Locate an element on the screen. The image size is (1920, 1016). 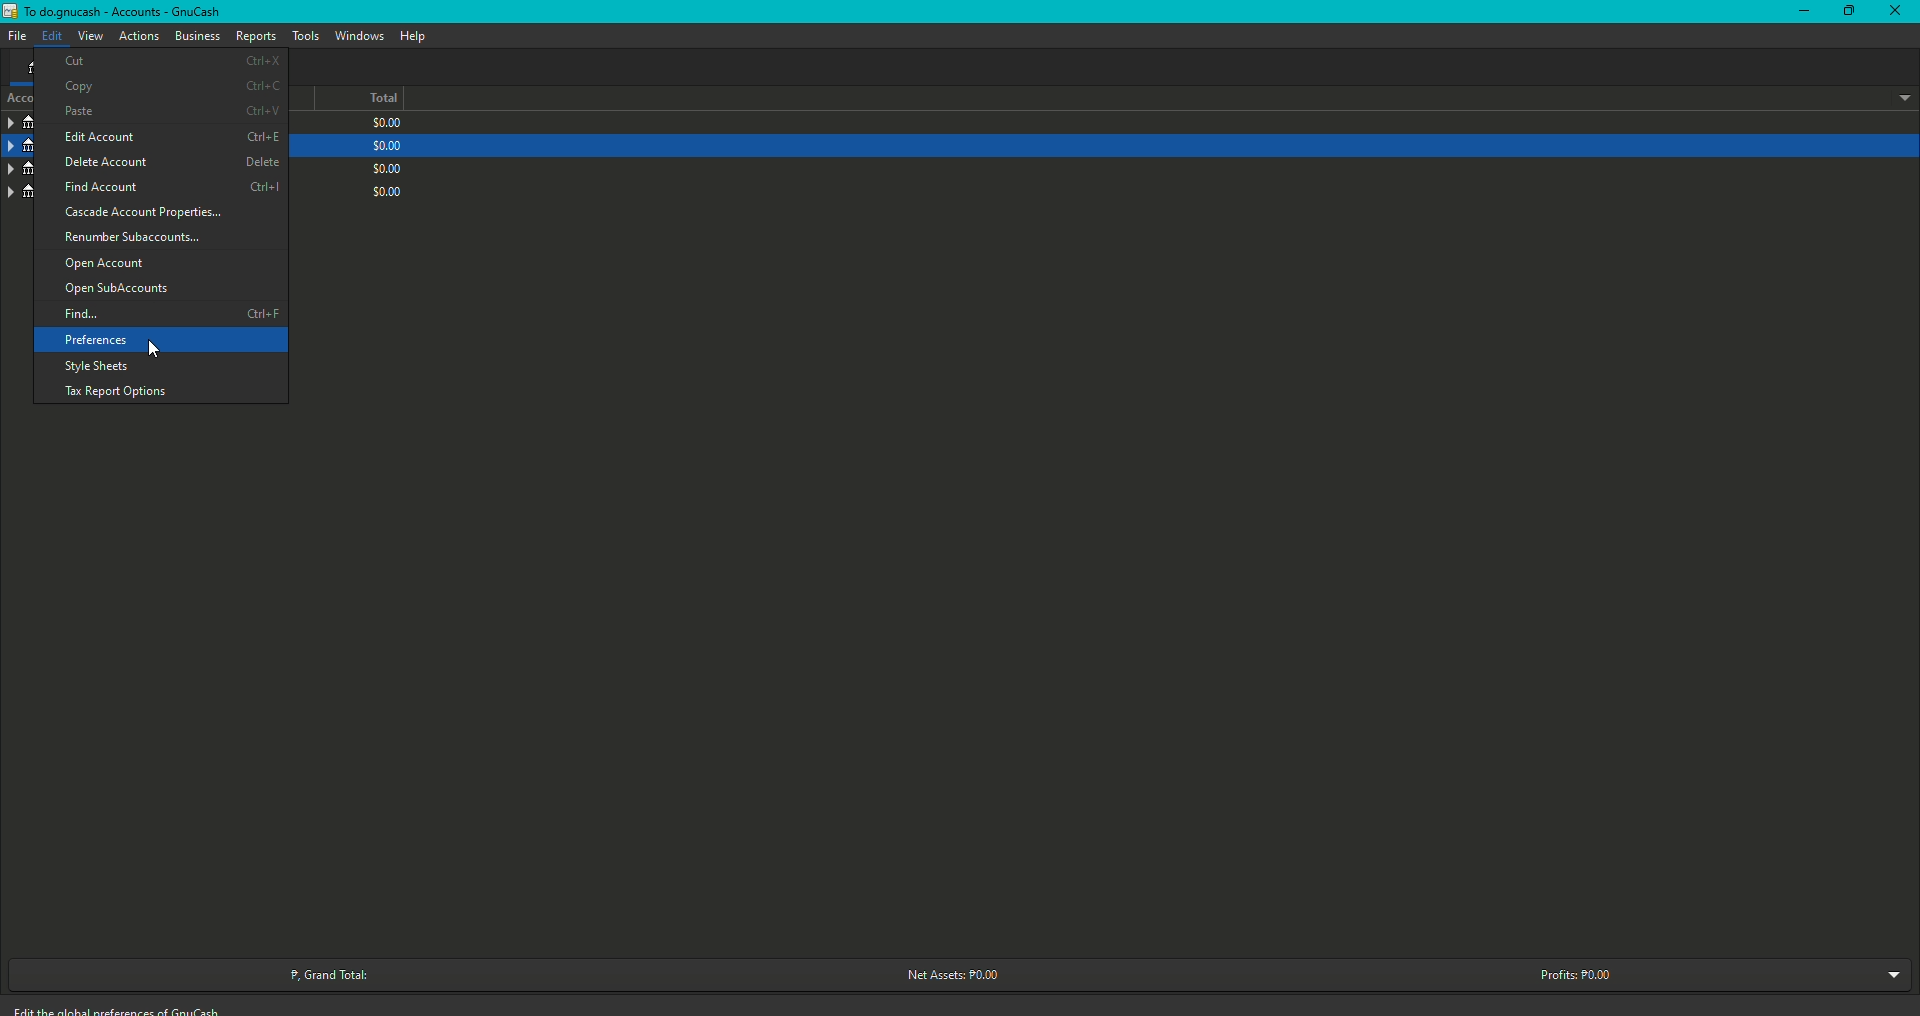
Find Account is located at coordinates (166, 188).